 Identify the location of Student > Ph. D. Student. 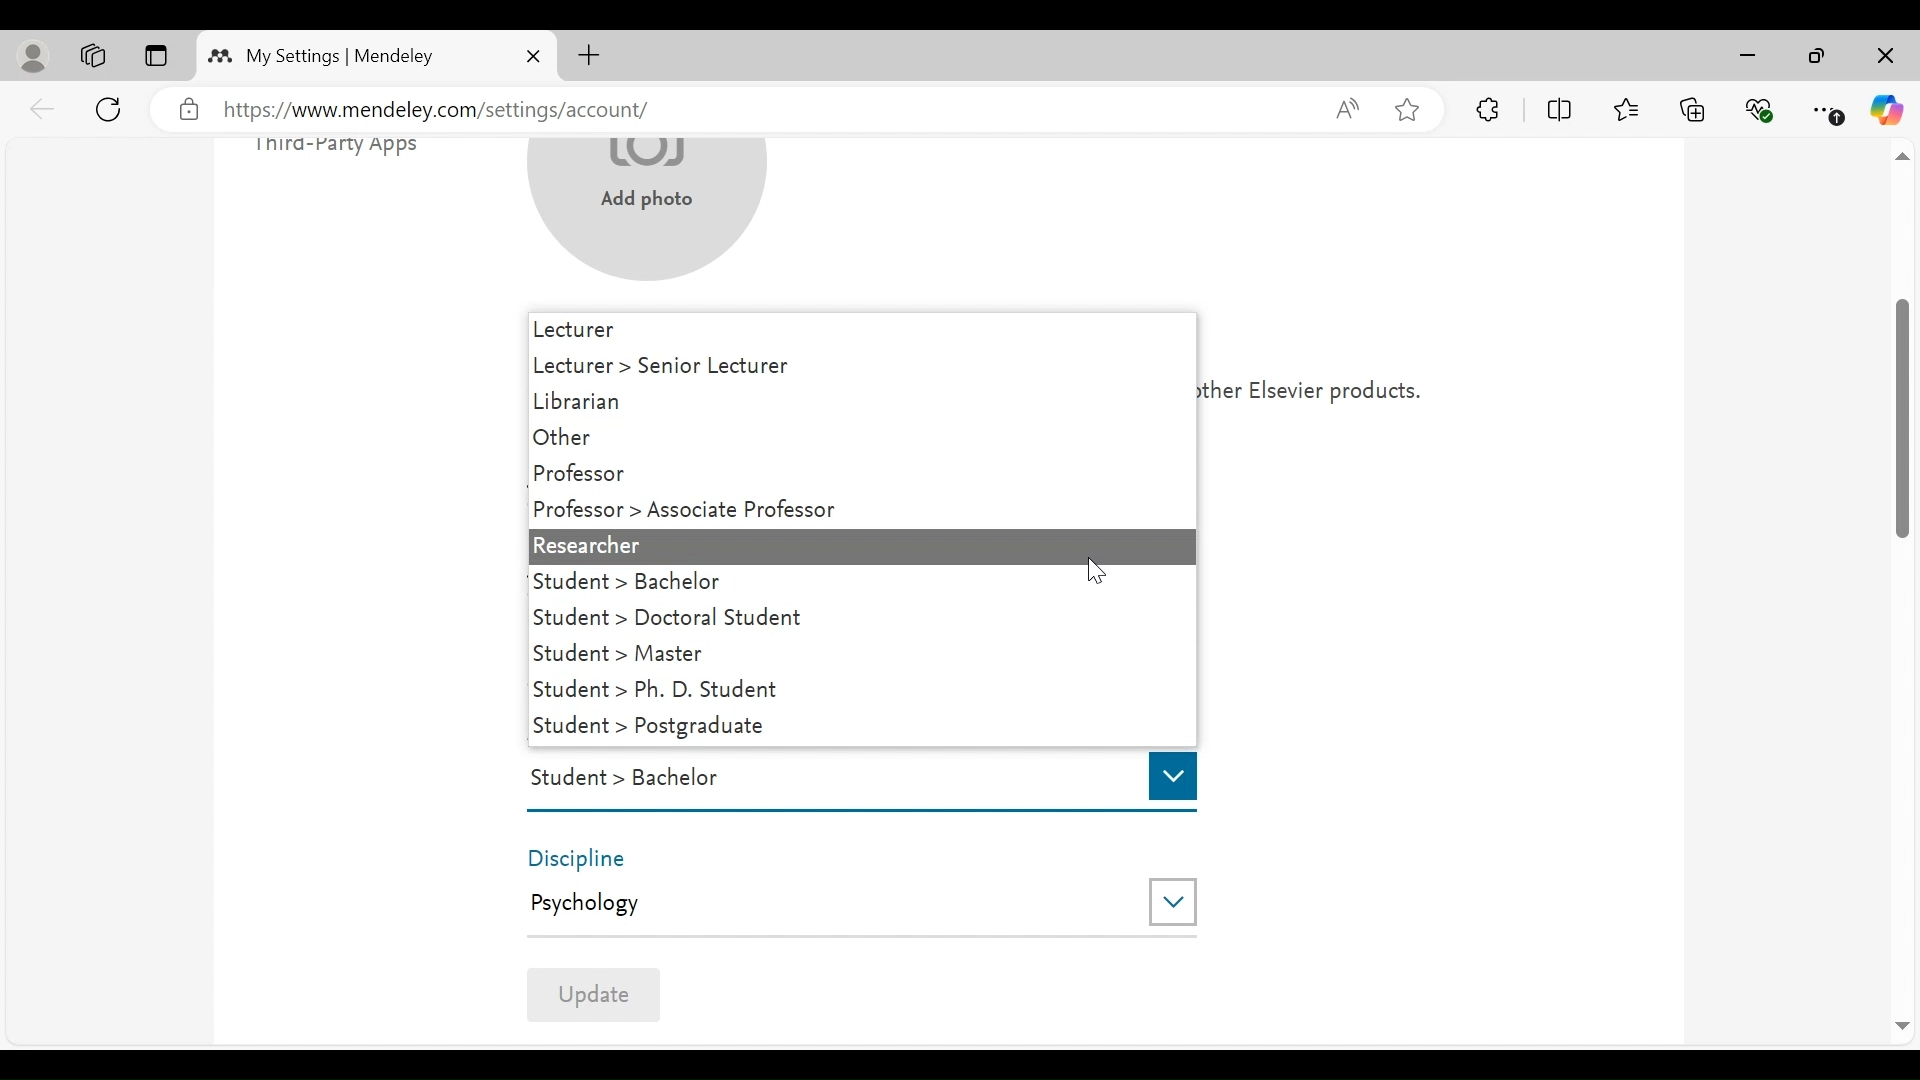
(860, 692).